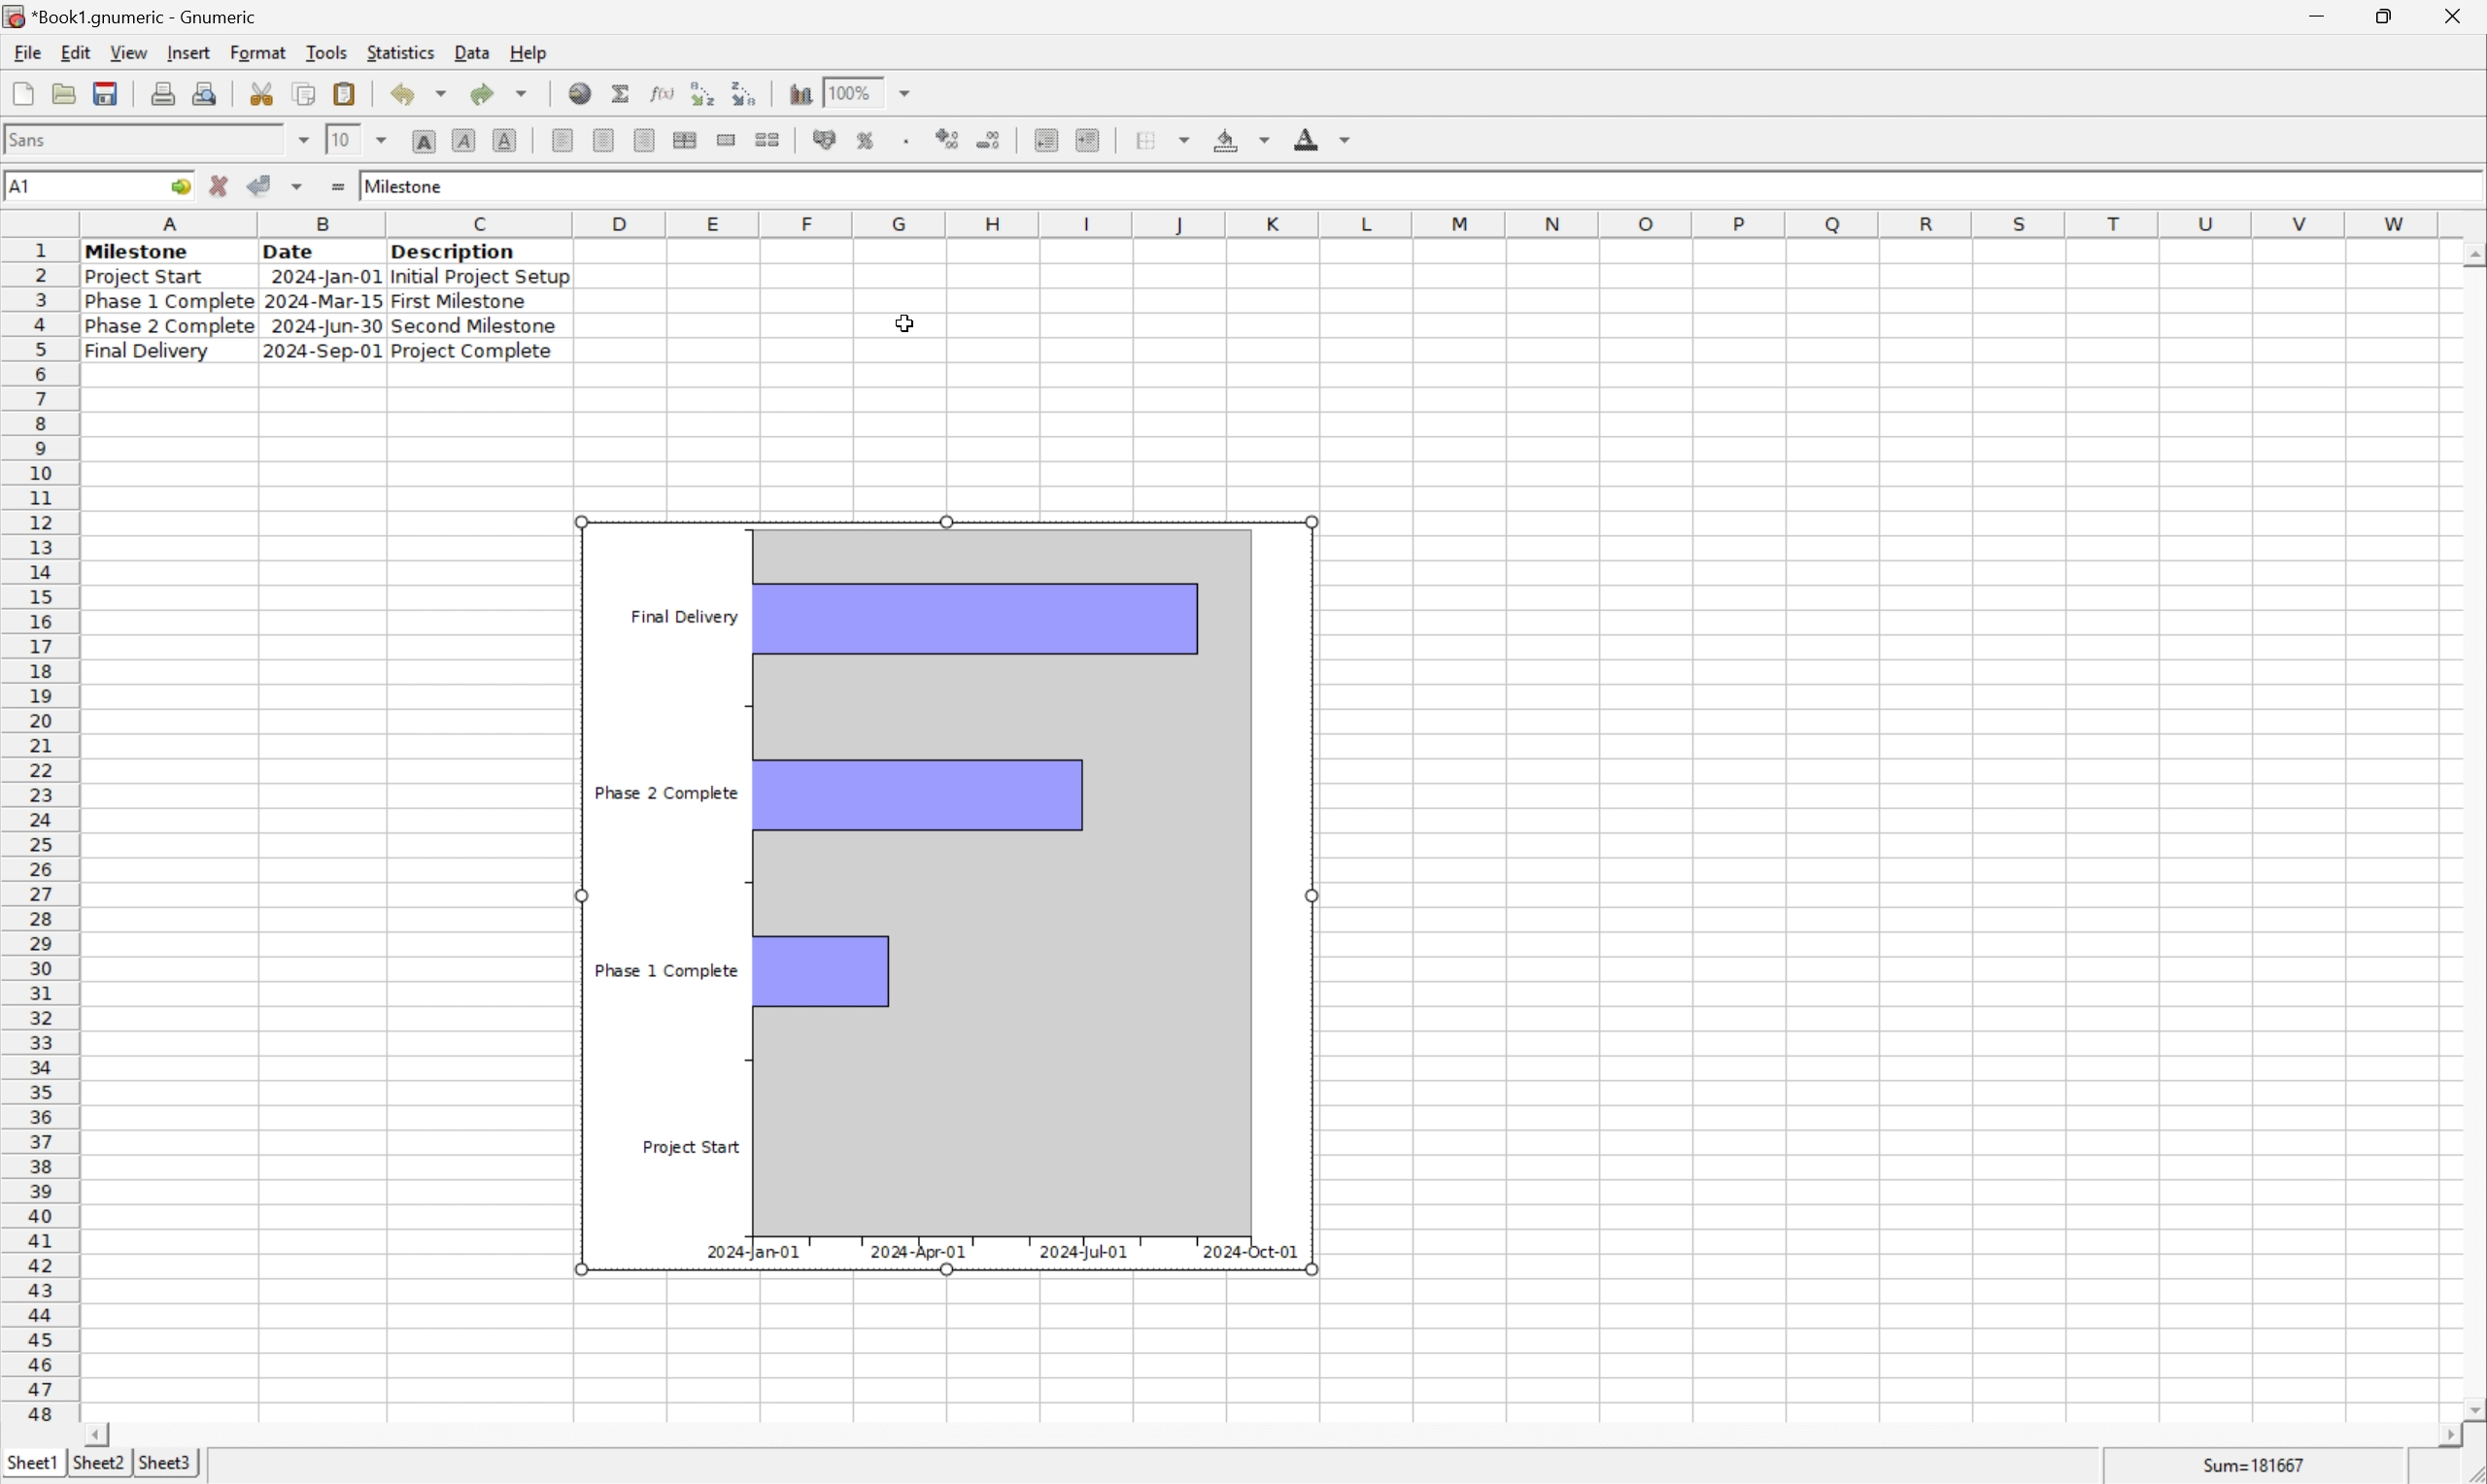  Describe the element at coordinates (345, 93) in the screenshot. I see `paste` at that location.